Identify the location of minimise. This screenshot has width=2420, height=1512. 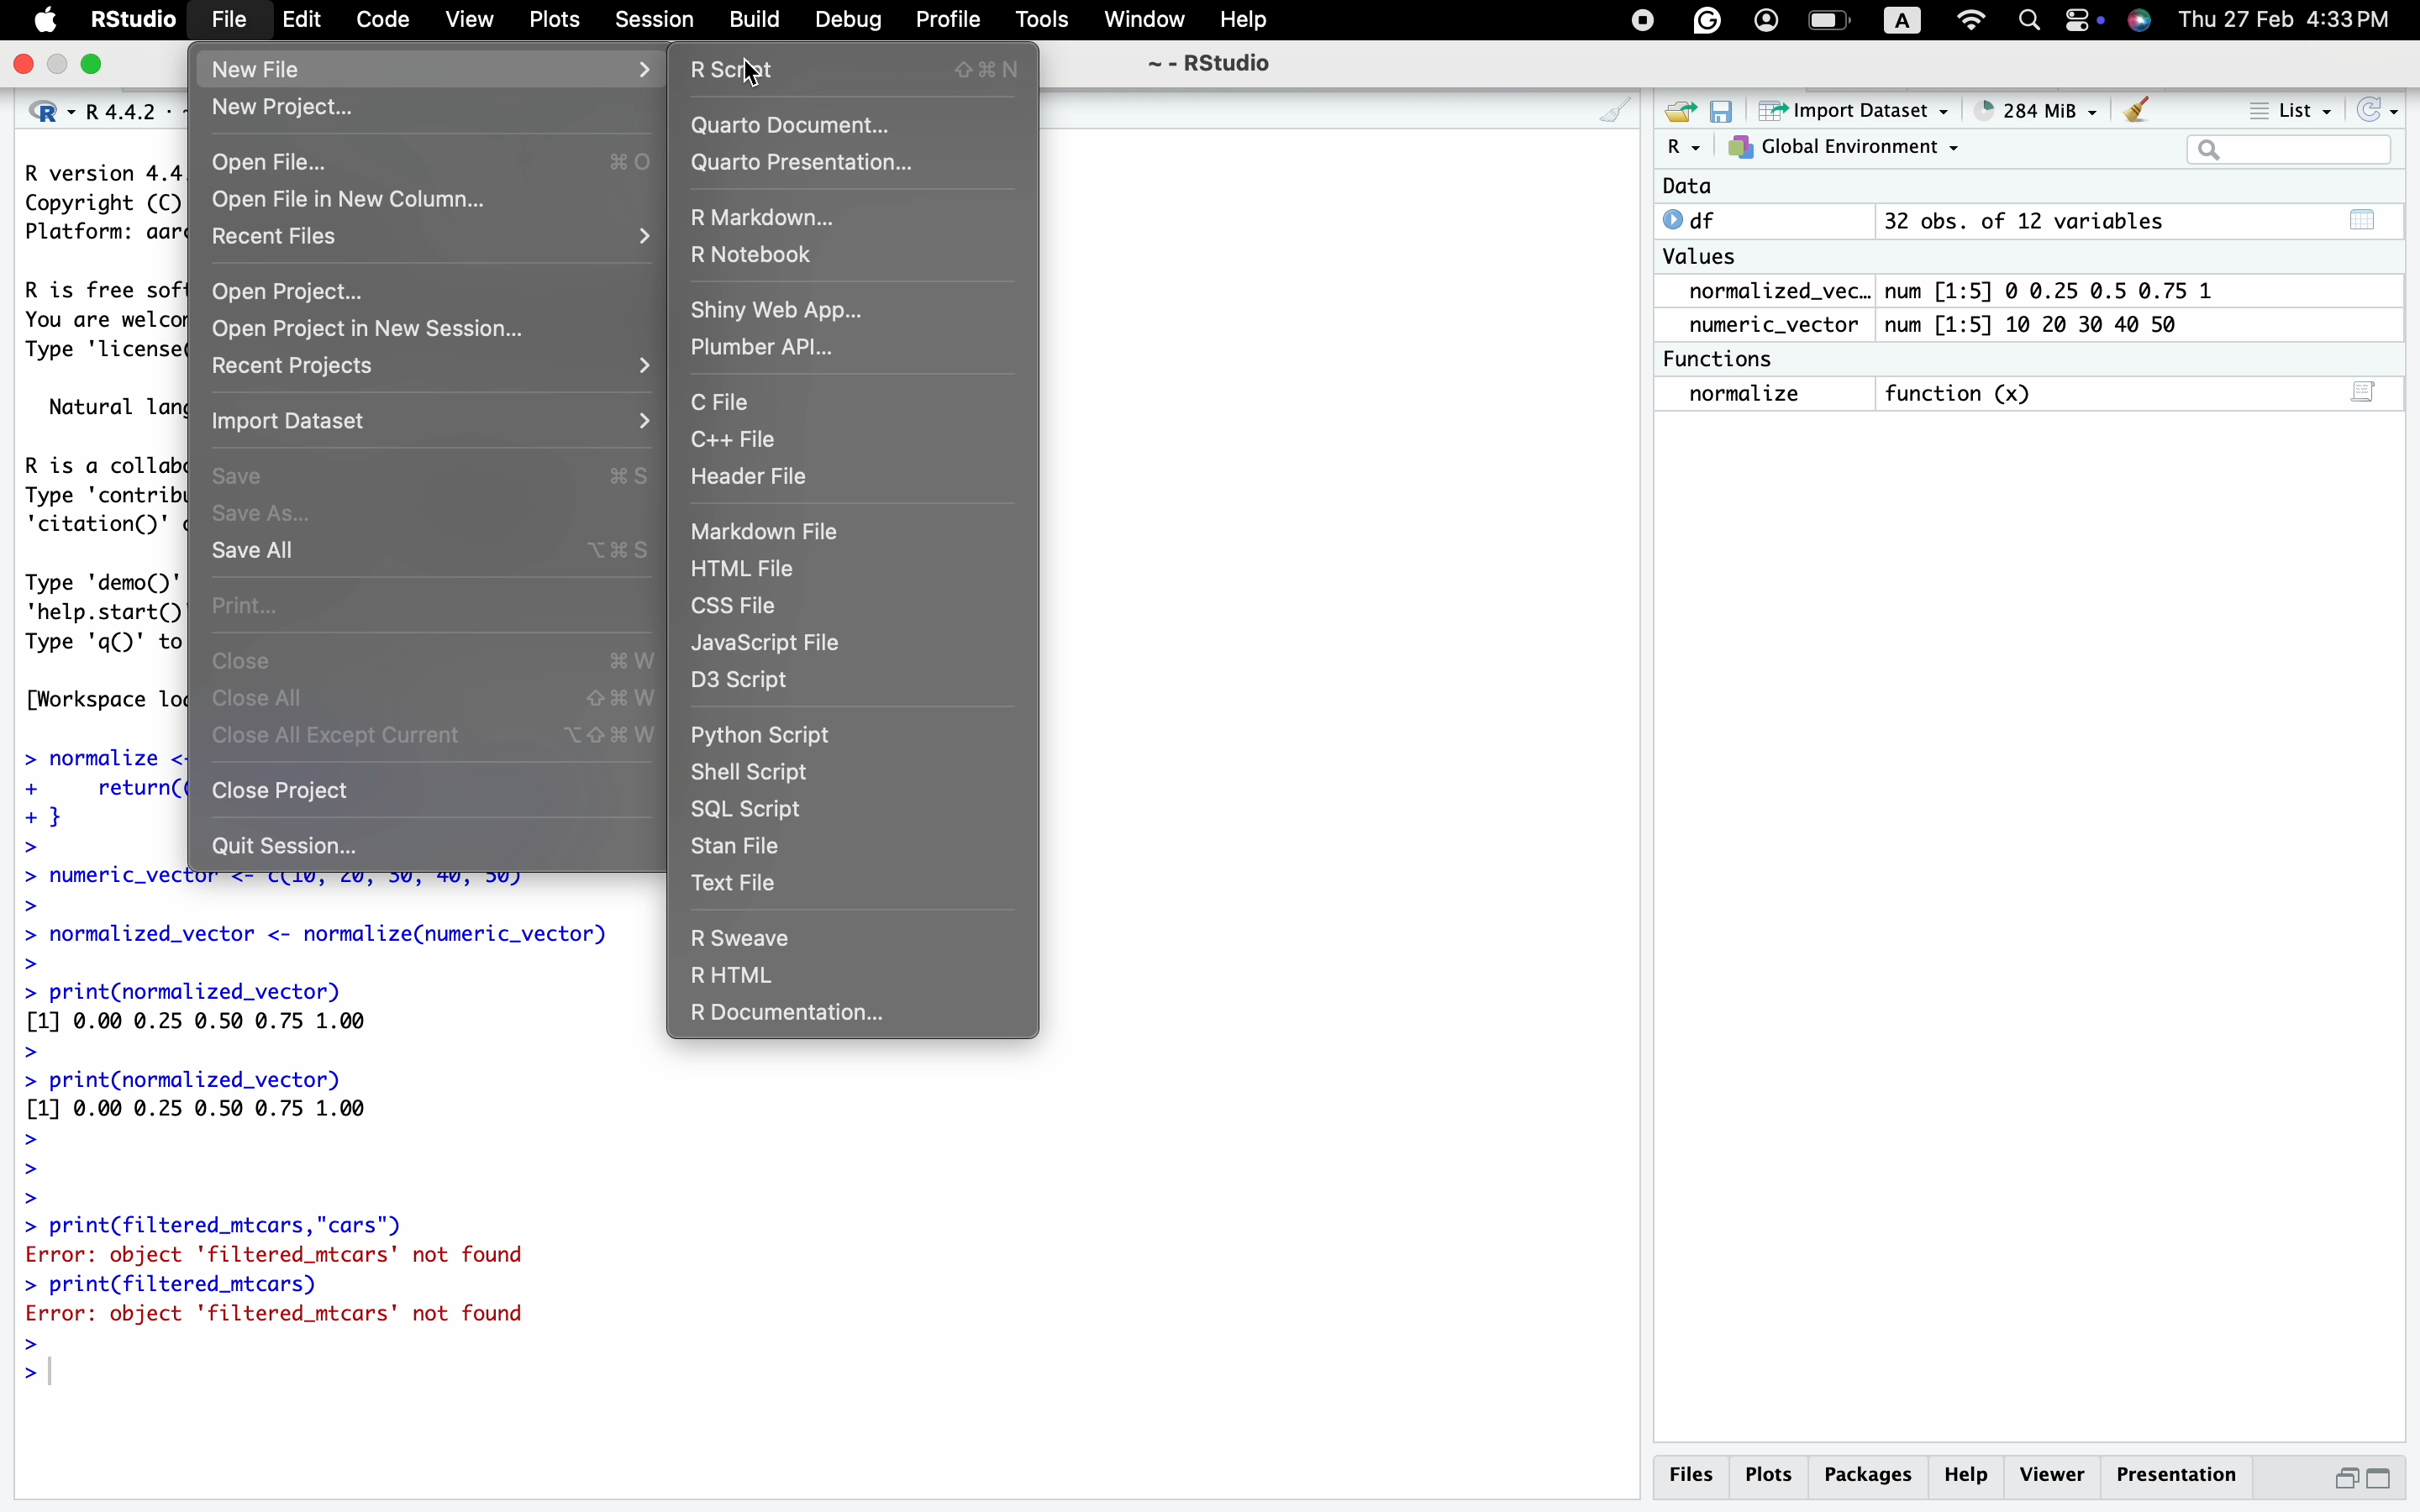
(2348, 1475).